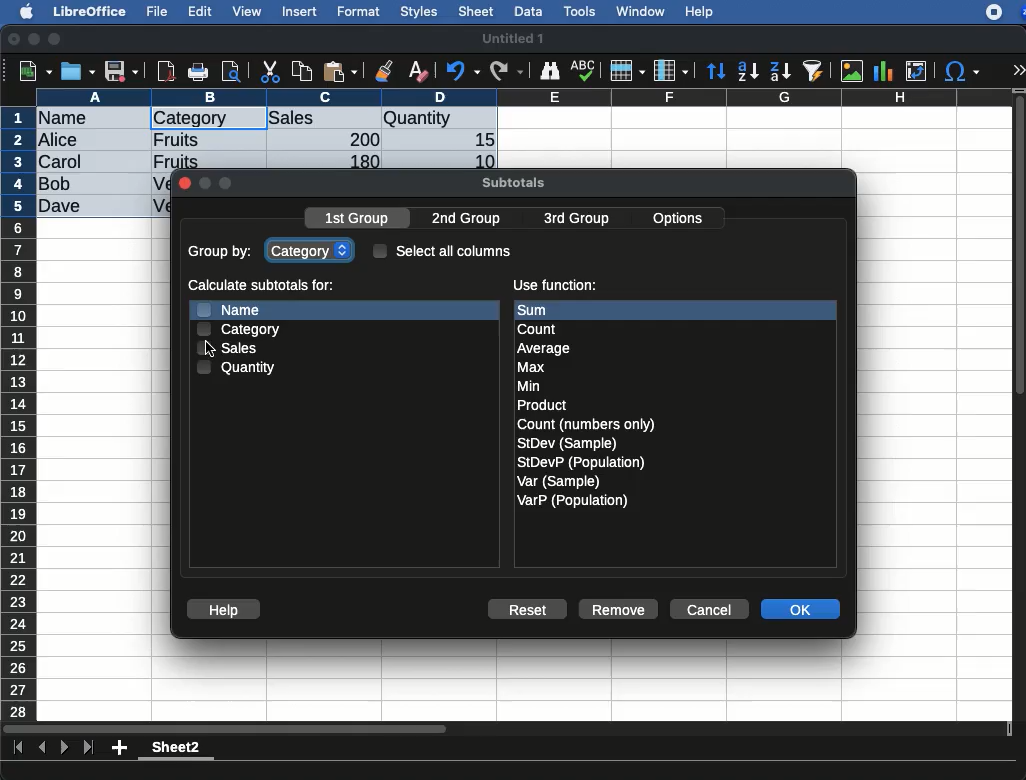 The image size is (1026, 780). Describe the element at coordinates (121, 747) in the screenshot. I see `add` at that location.